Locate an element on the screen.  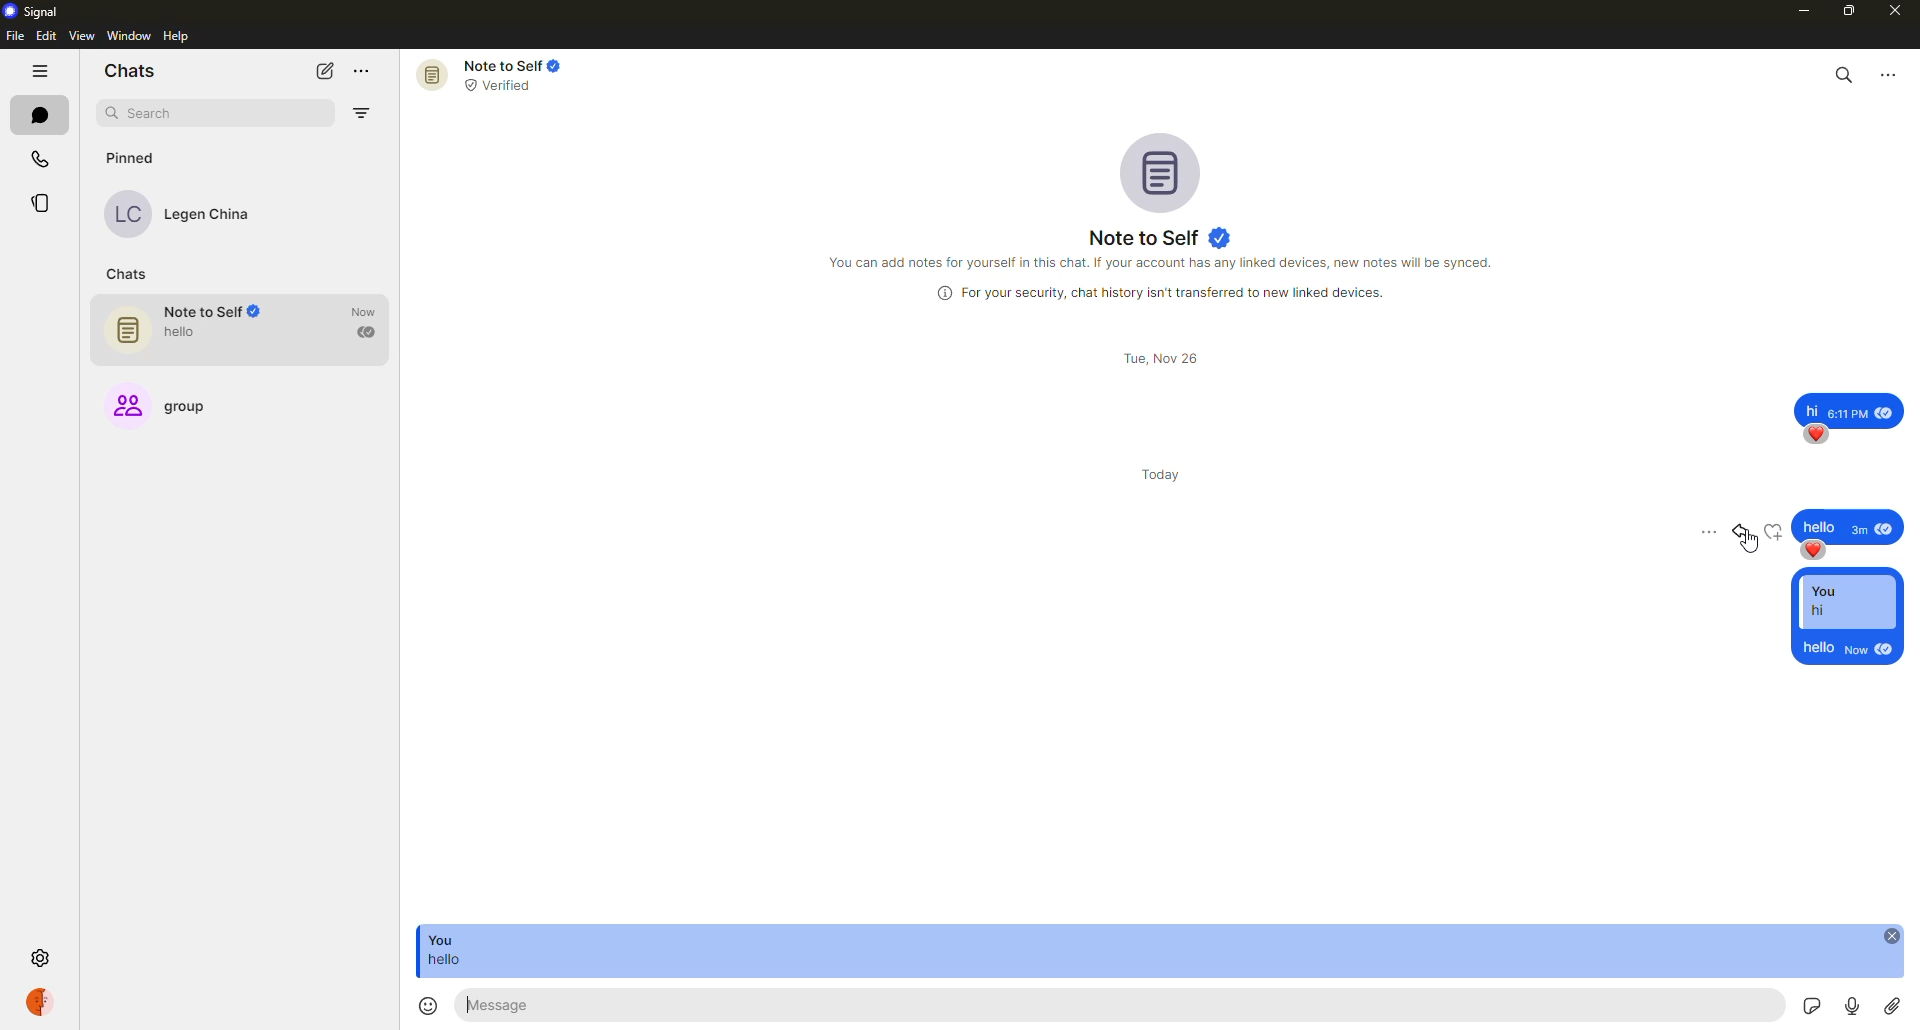
attach is located at coordinates (1894, 1004).